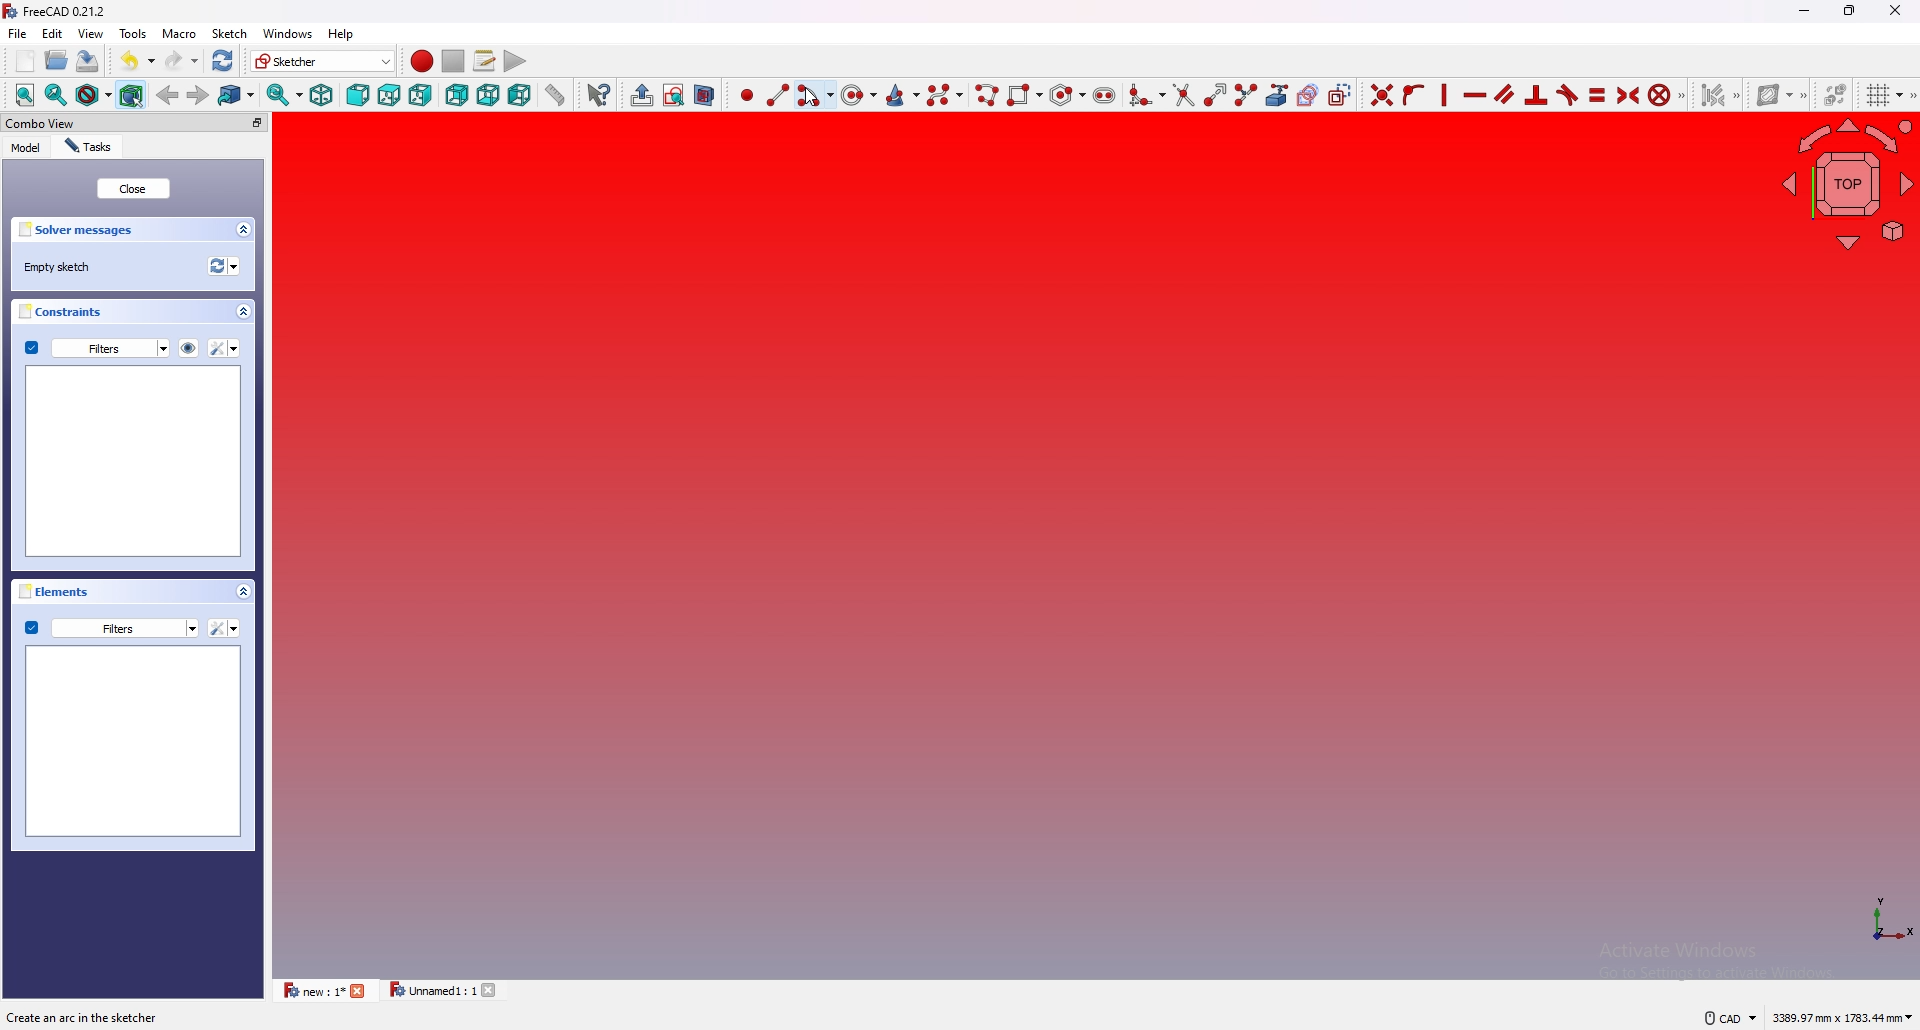 The width and height of the screenshot is (1920, 1030). I want to click on isometric, so click(322, 95).